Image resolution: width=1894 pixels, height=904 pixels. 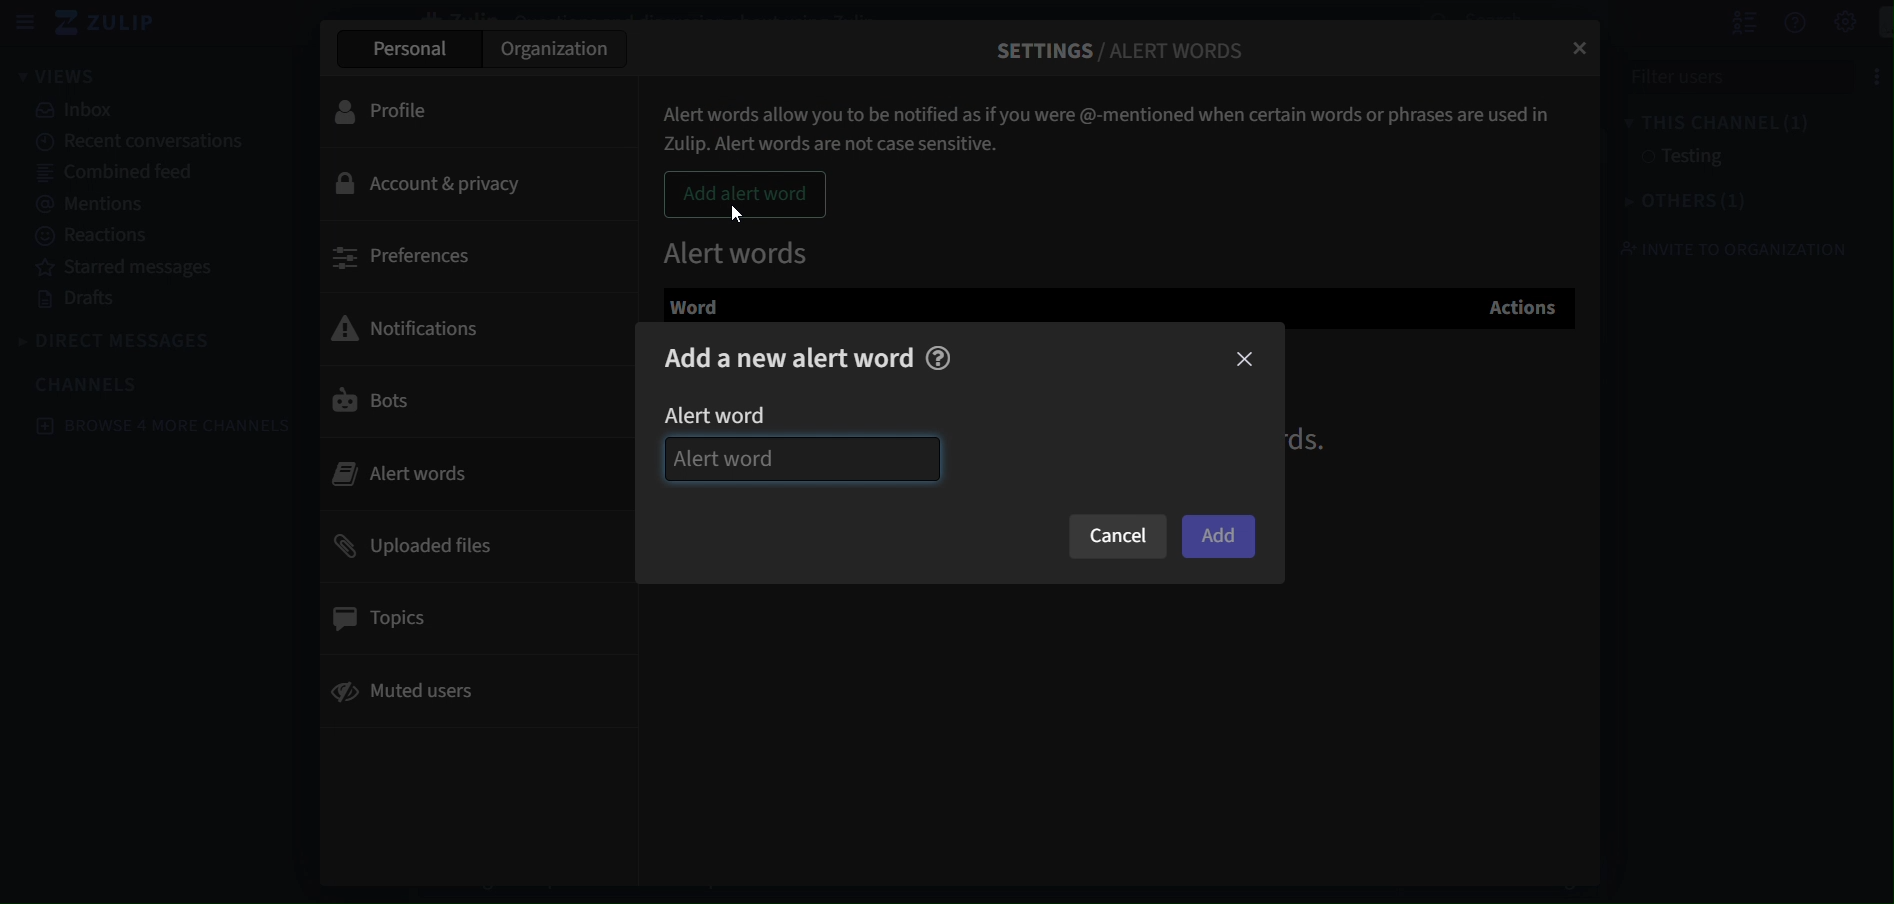 I want to click on close, so click(x=1583, y=50).